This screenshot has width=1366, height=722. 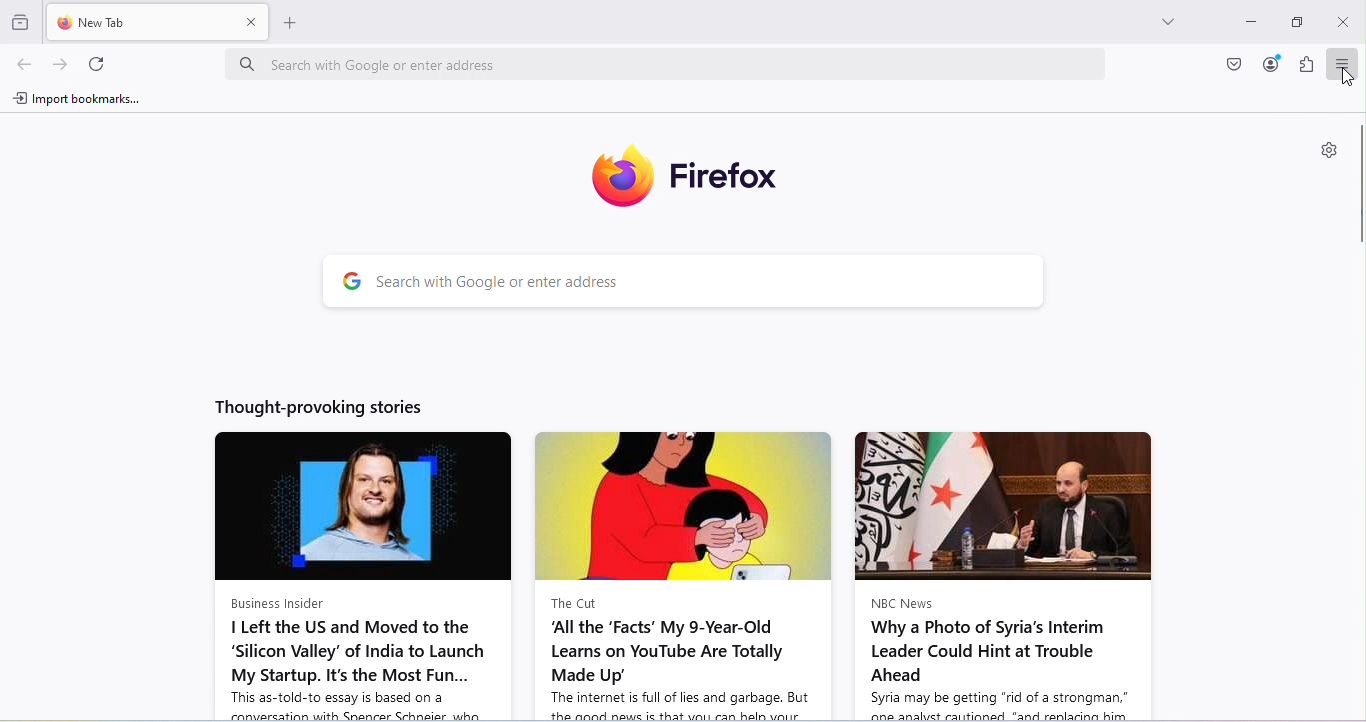 I want to click on Thought-provoking stories, so click(x=311, y=409).